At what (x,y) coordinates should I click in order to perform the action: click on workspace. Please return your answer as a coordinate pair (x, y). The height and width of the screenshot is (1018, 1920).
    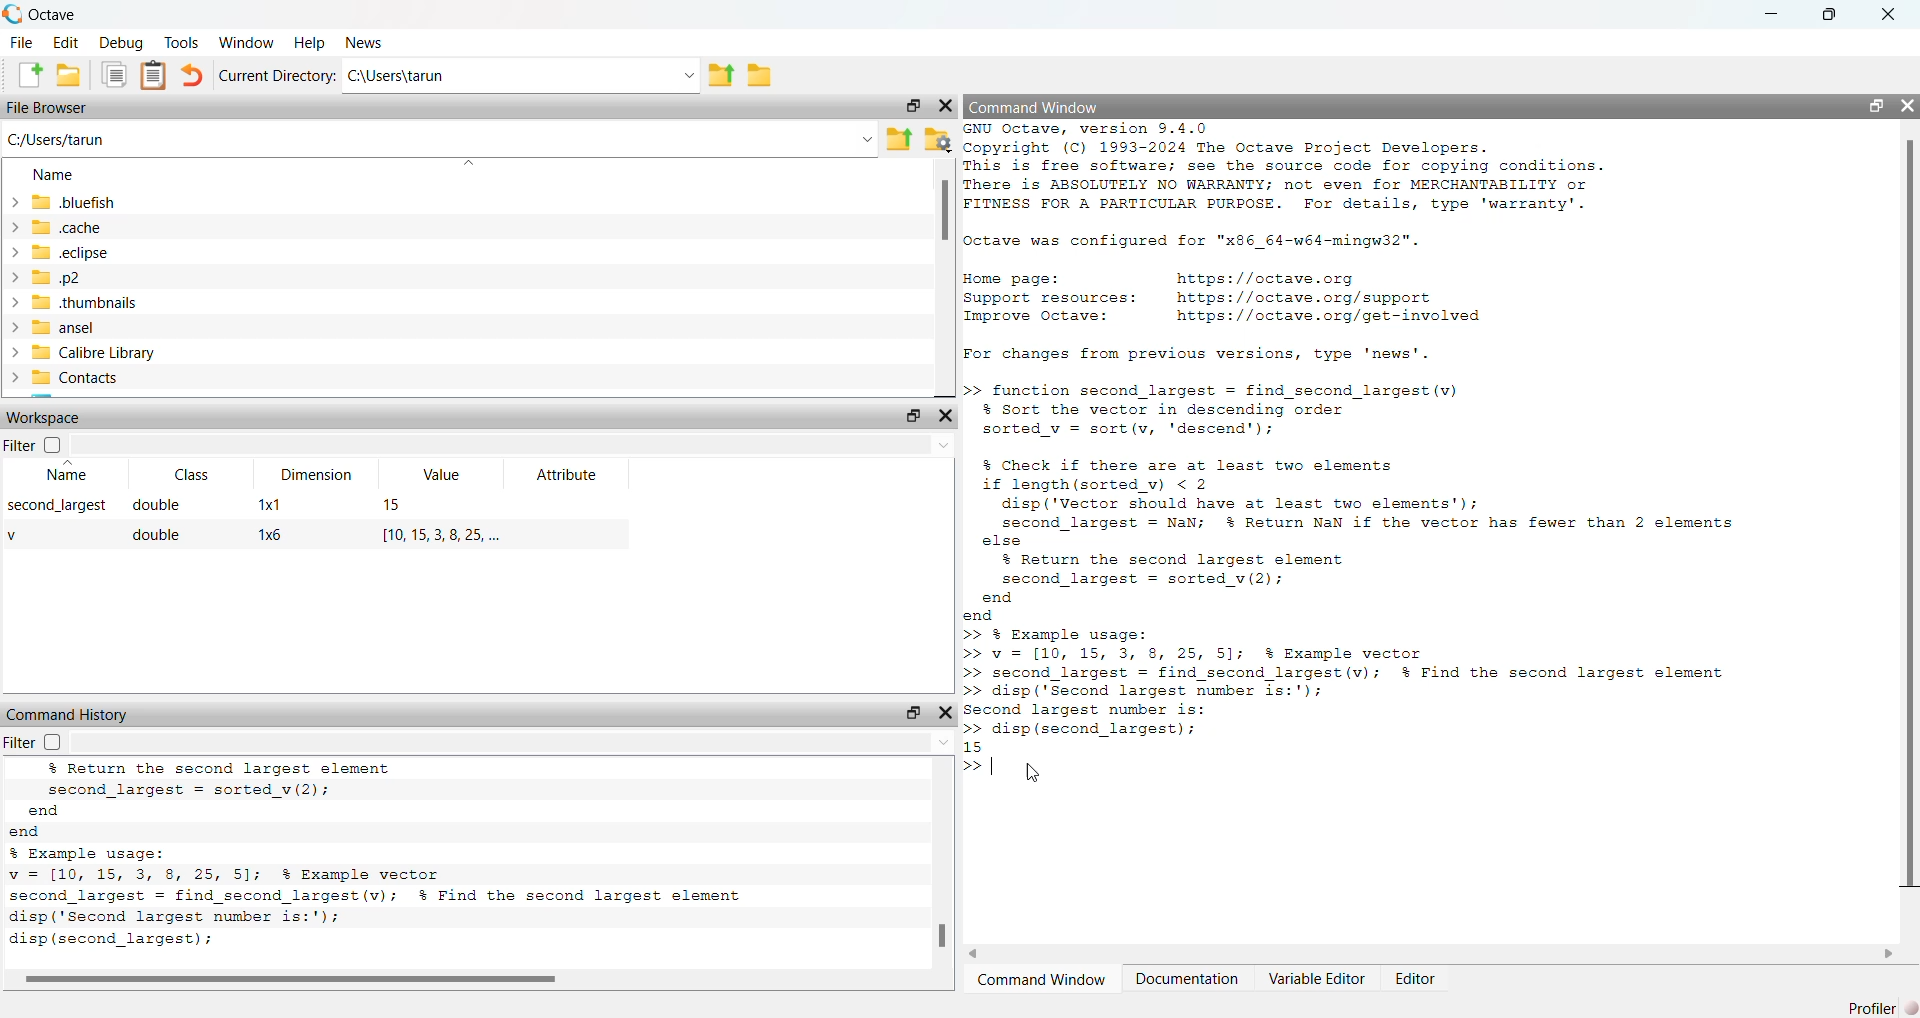
    Looking at the image, I should click on (53, 417).